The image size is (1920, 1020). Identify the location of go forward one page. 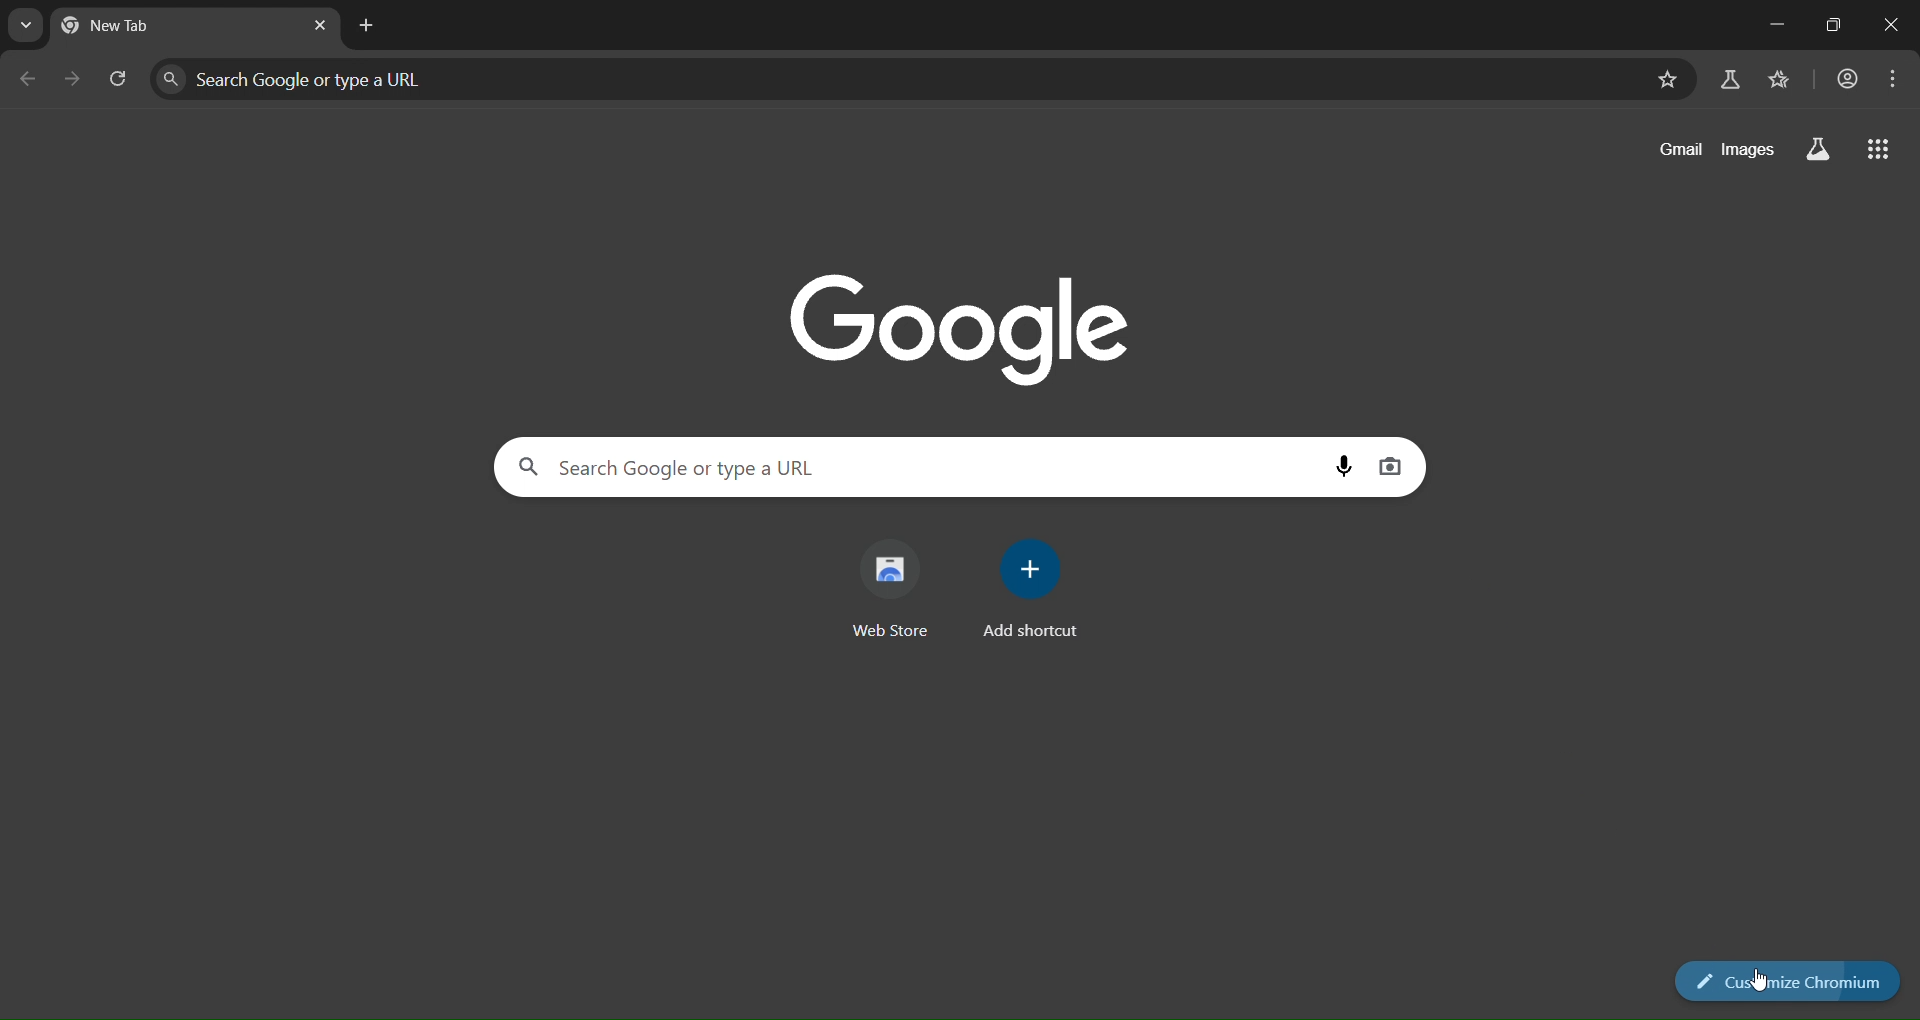
(76, 84).